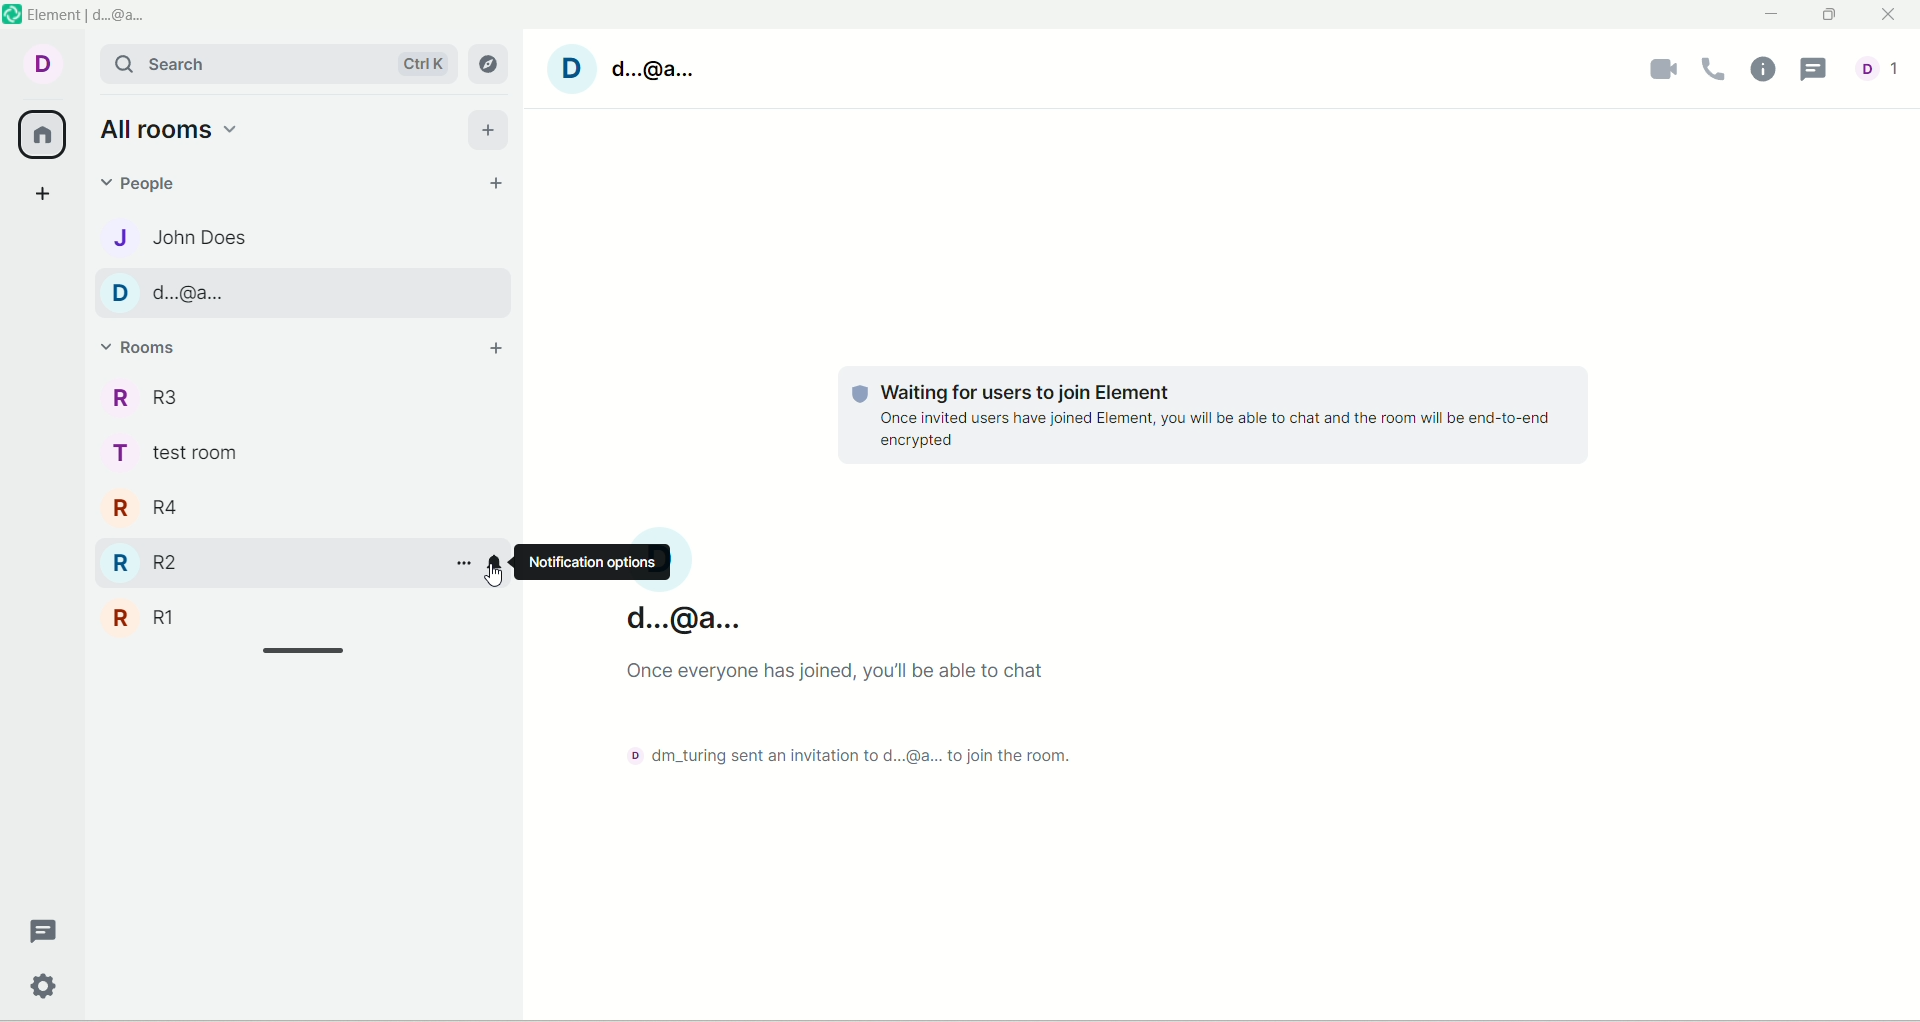 The image size is (1920, 1022). What do you see at coordinates (1773, 15) in the screenshot?
I see `minimize` at bounding box center [1773, 15].